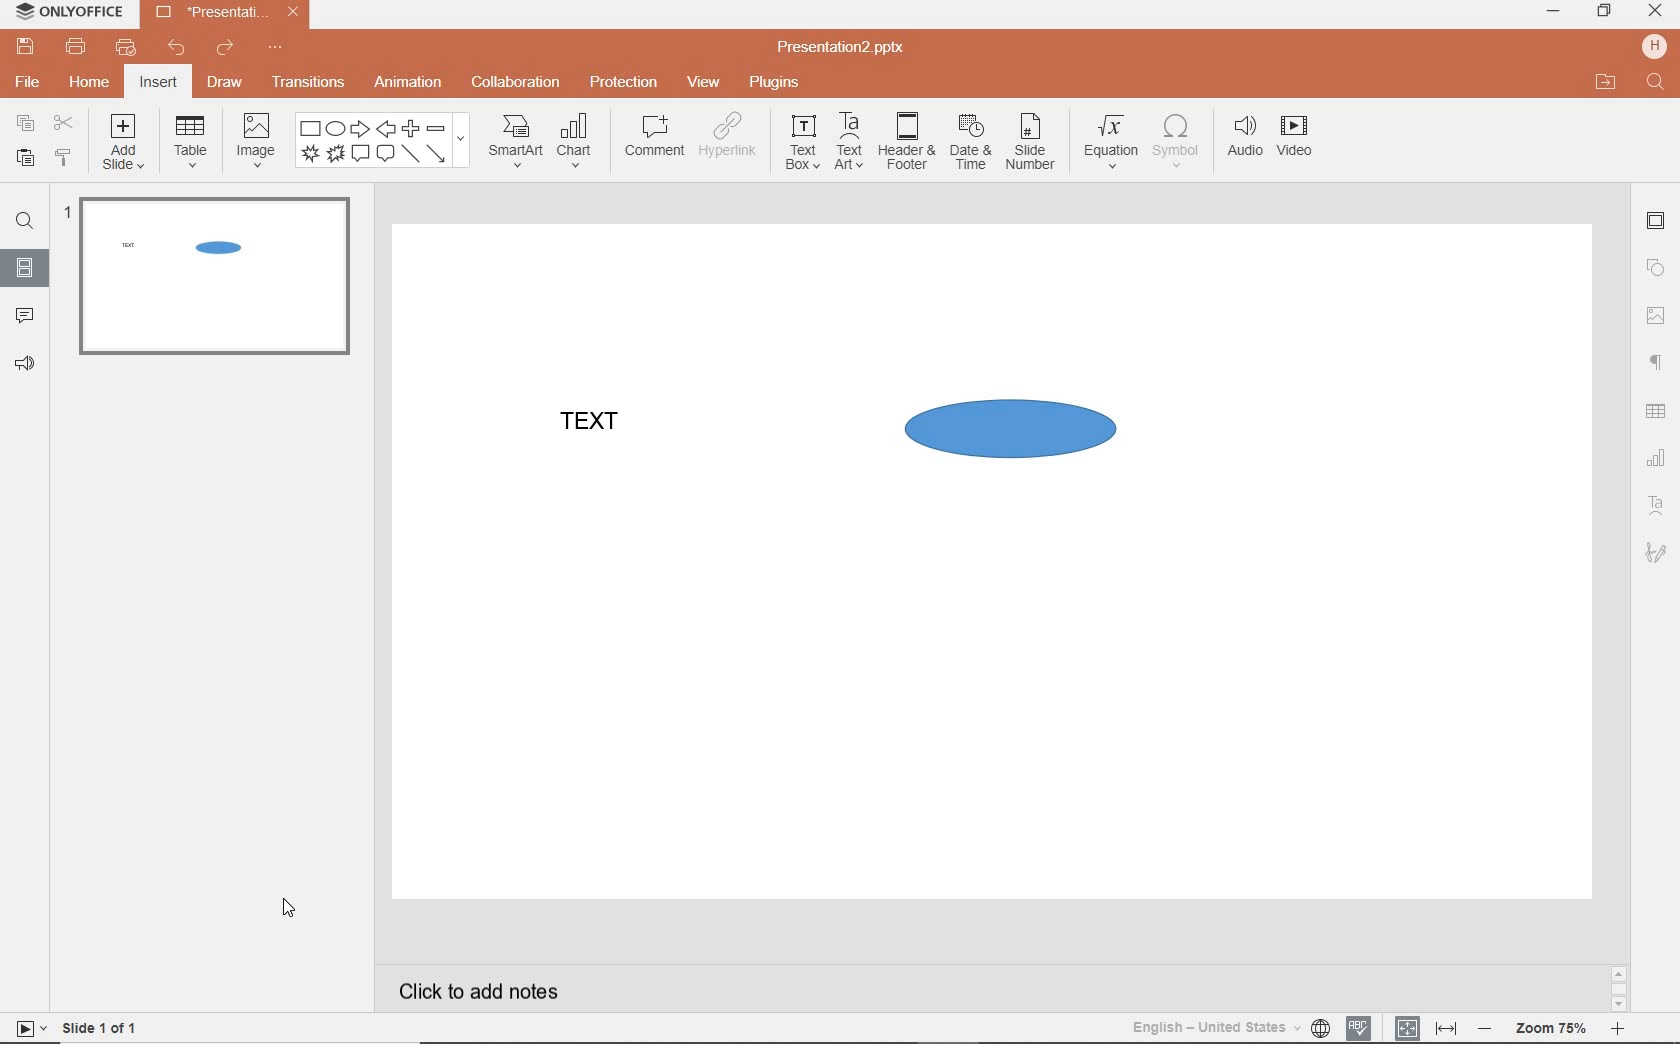 This screenshot has width=1680, height=1044. Describe the element at coordinates (274, 48) in the screenshot. I see `customize quick access toolbar` at that location.